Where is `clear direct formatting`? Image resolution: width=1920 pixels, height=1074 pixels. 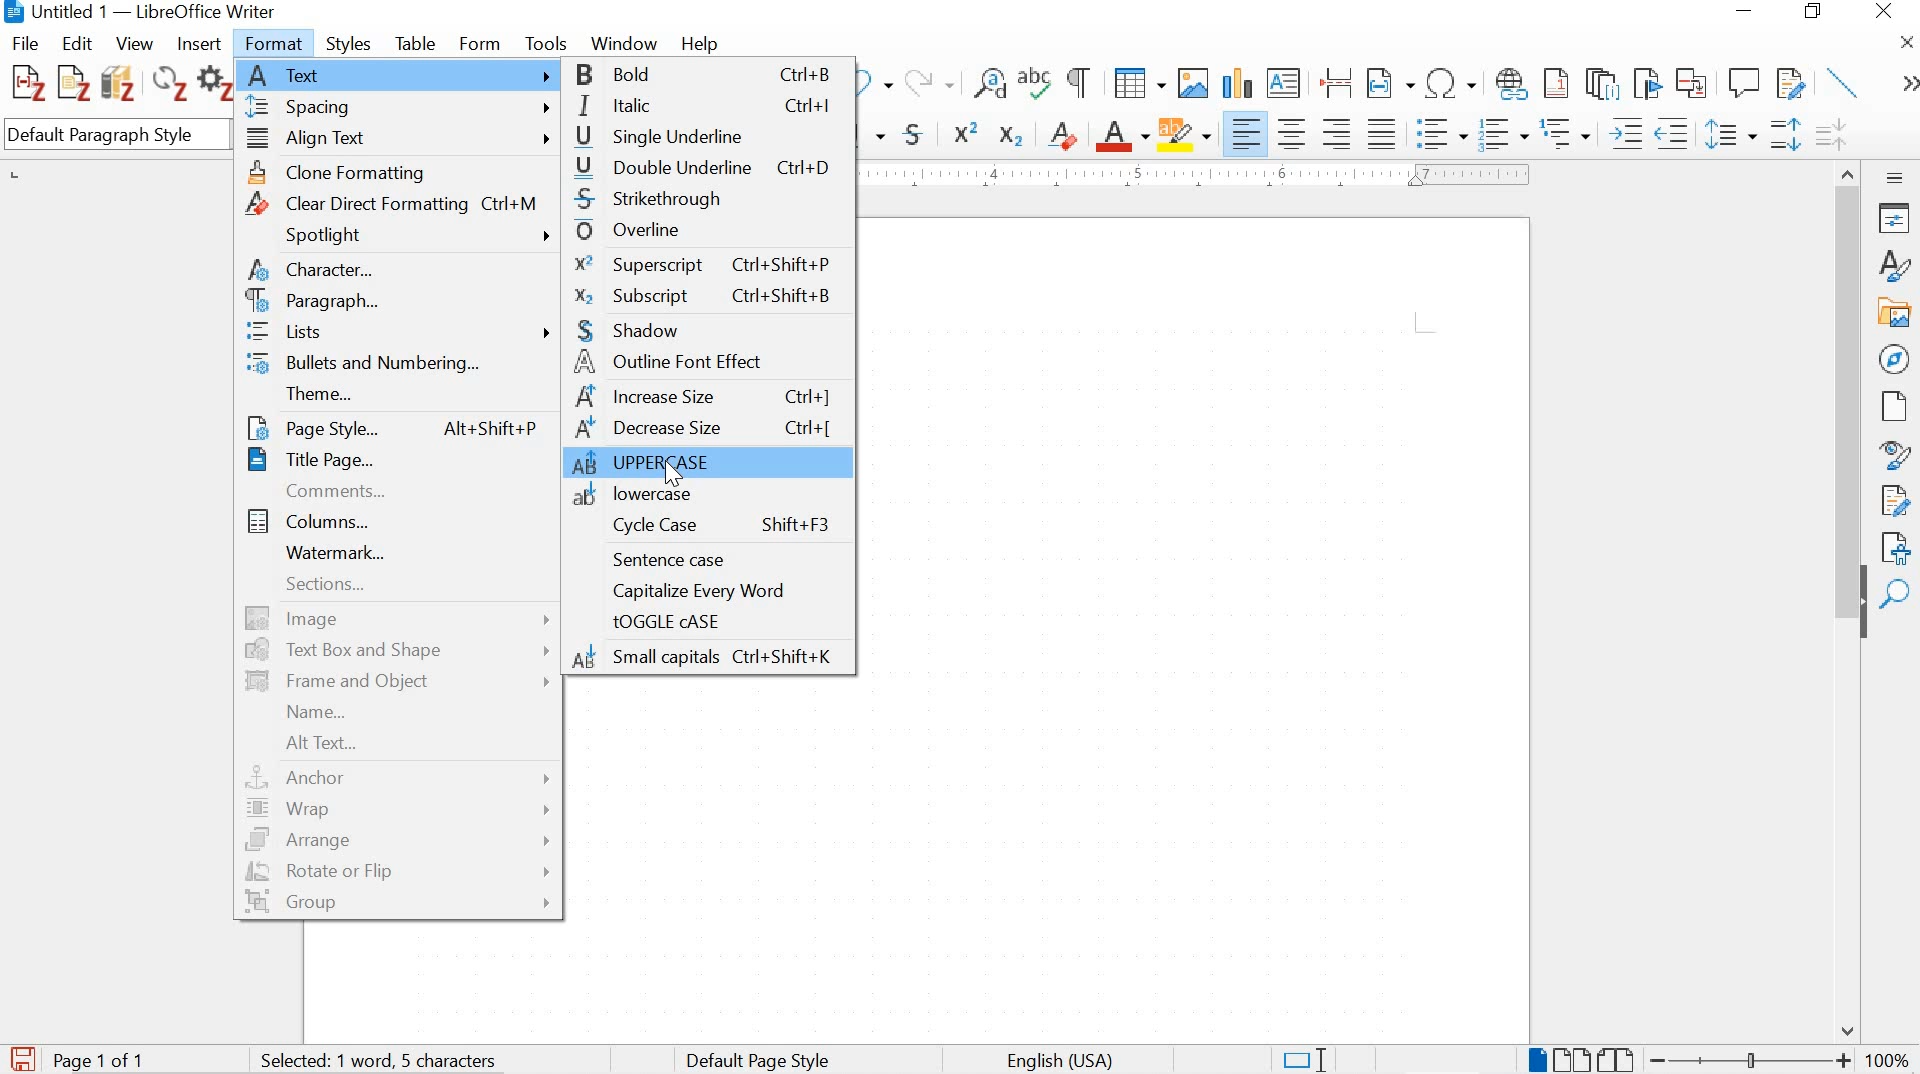
clear direct formatting is located at coordinates (1064, 133).